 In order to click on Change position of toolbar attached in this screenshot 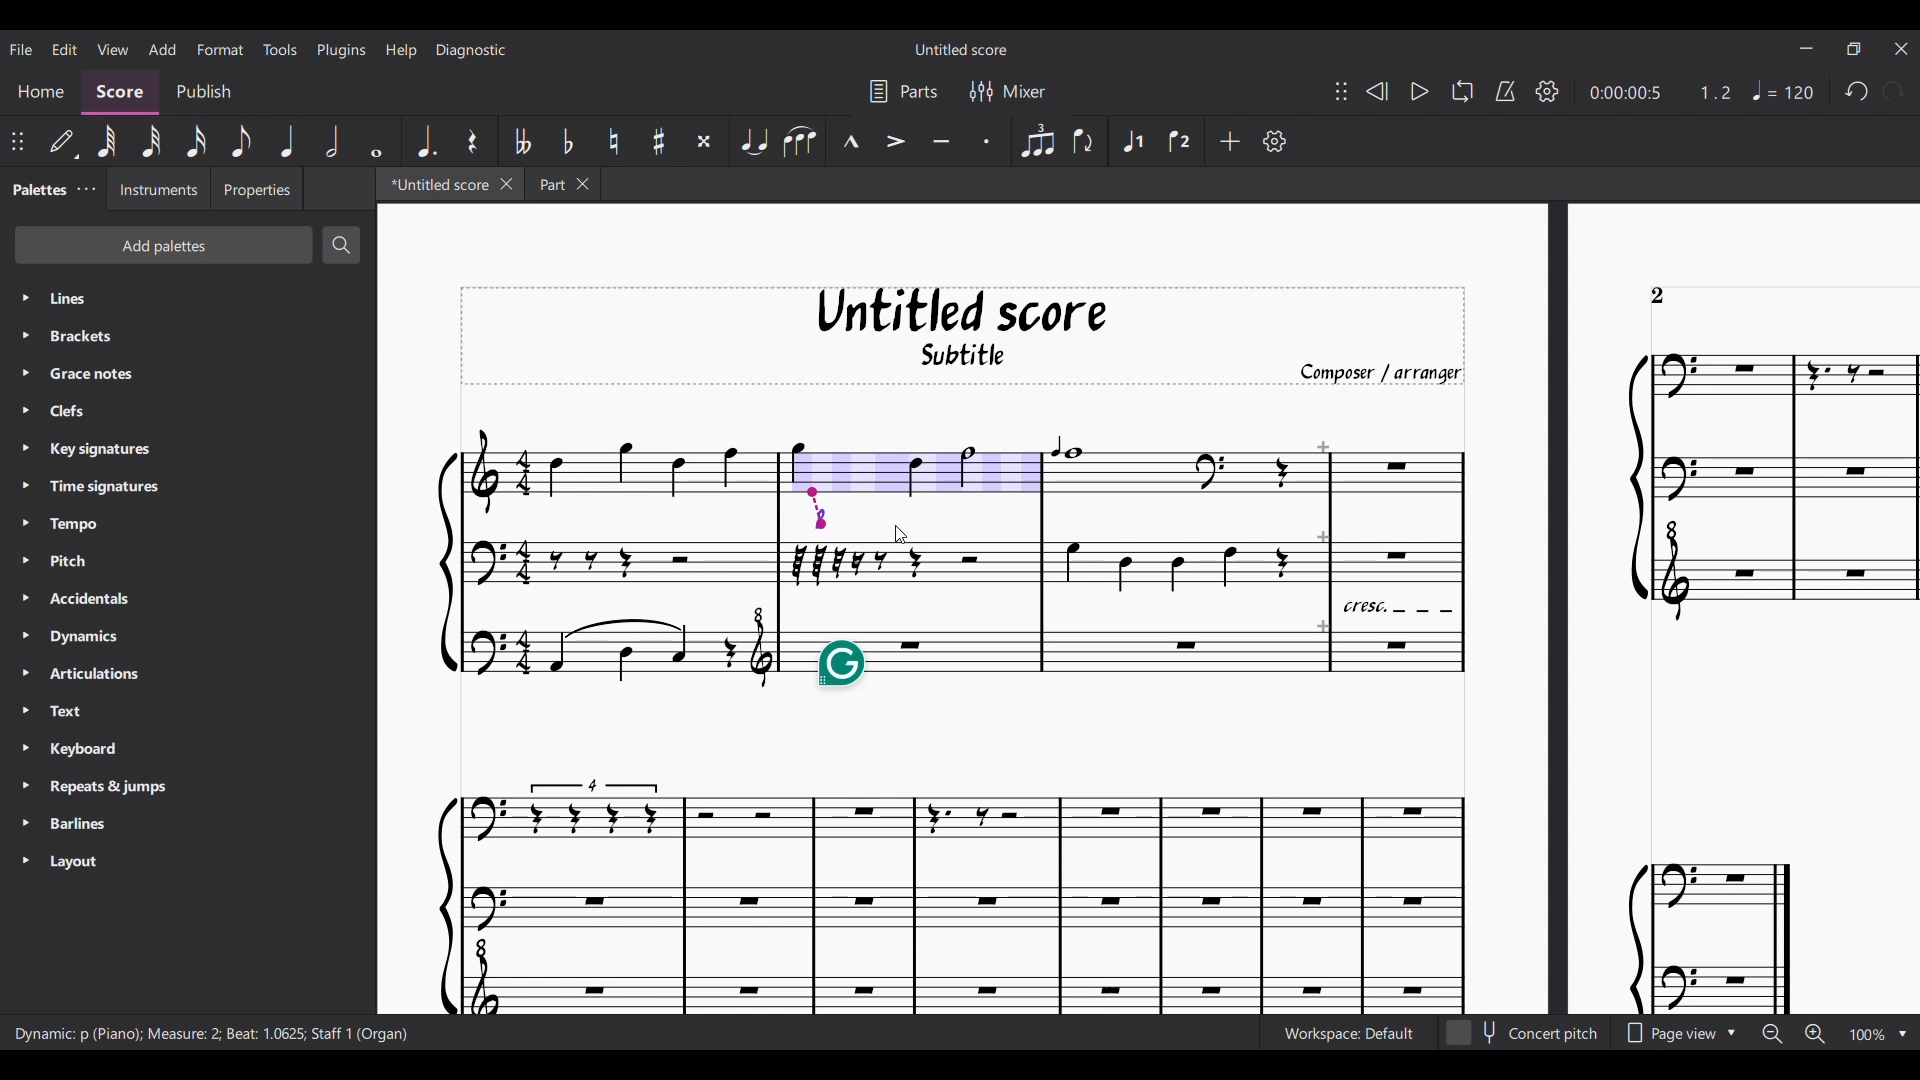, I will do `click(17, 141)`.